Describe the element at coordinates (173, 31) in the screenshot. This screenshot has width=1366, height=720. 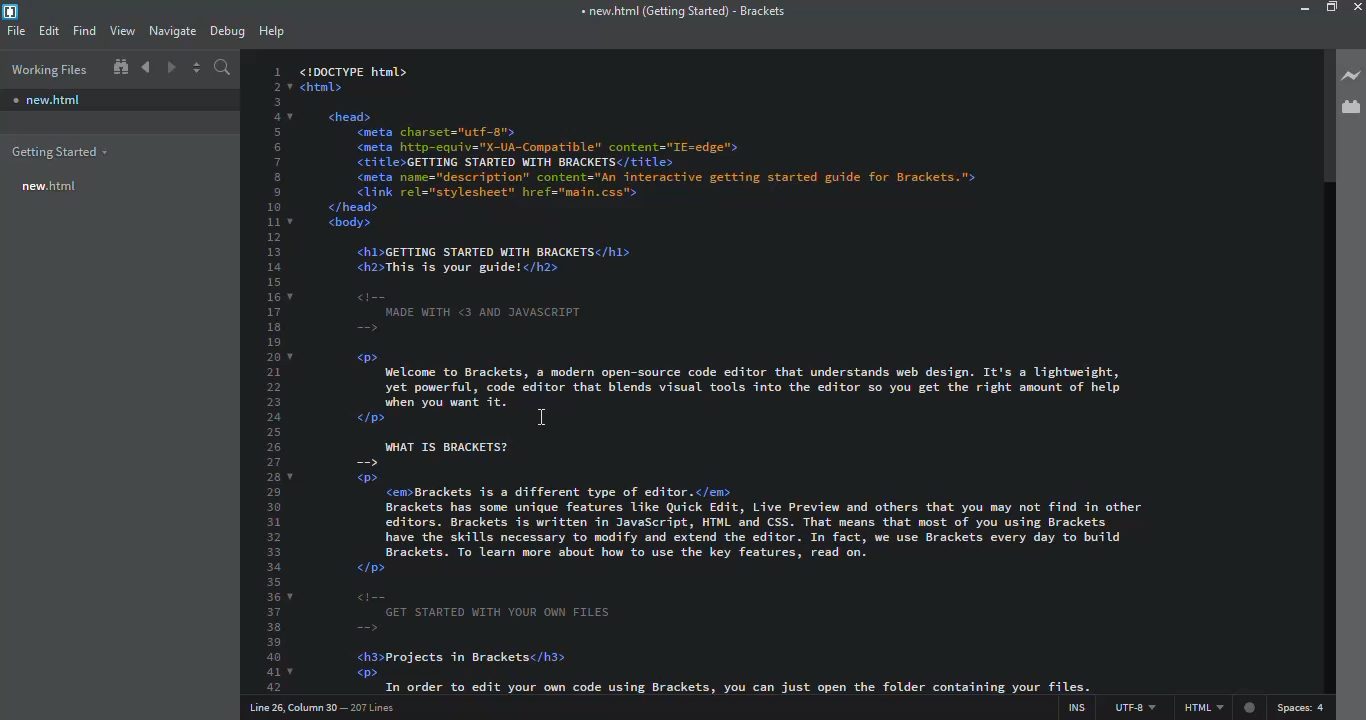
I see `navigate` at that location.